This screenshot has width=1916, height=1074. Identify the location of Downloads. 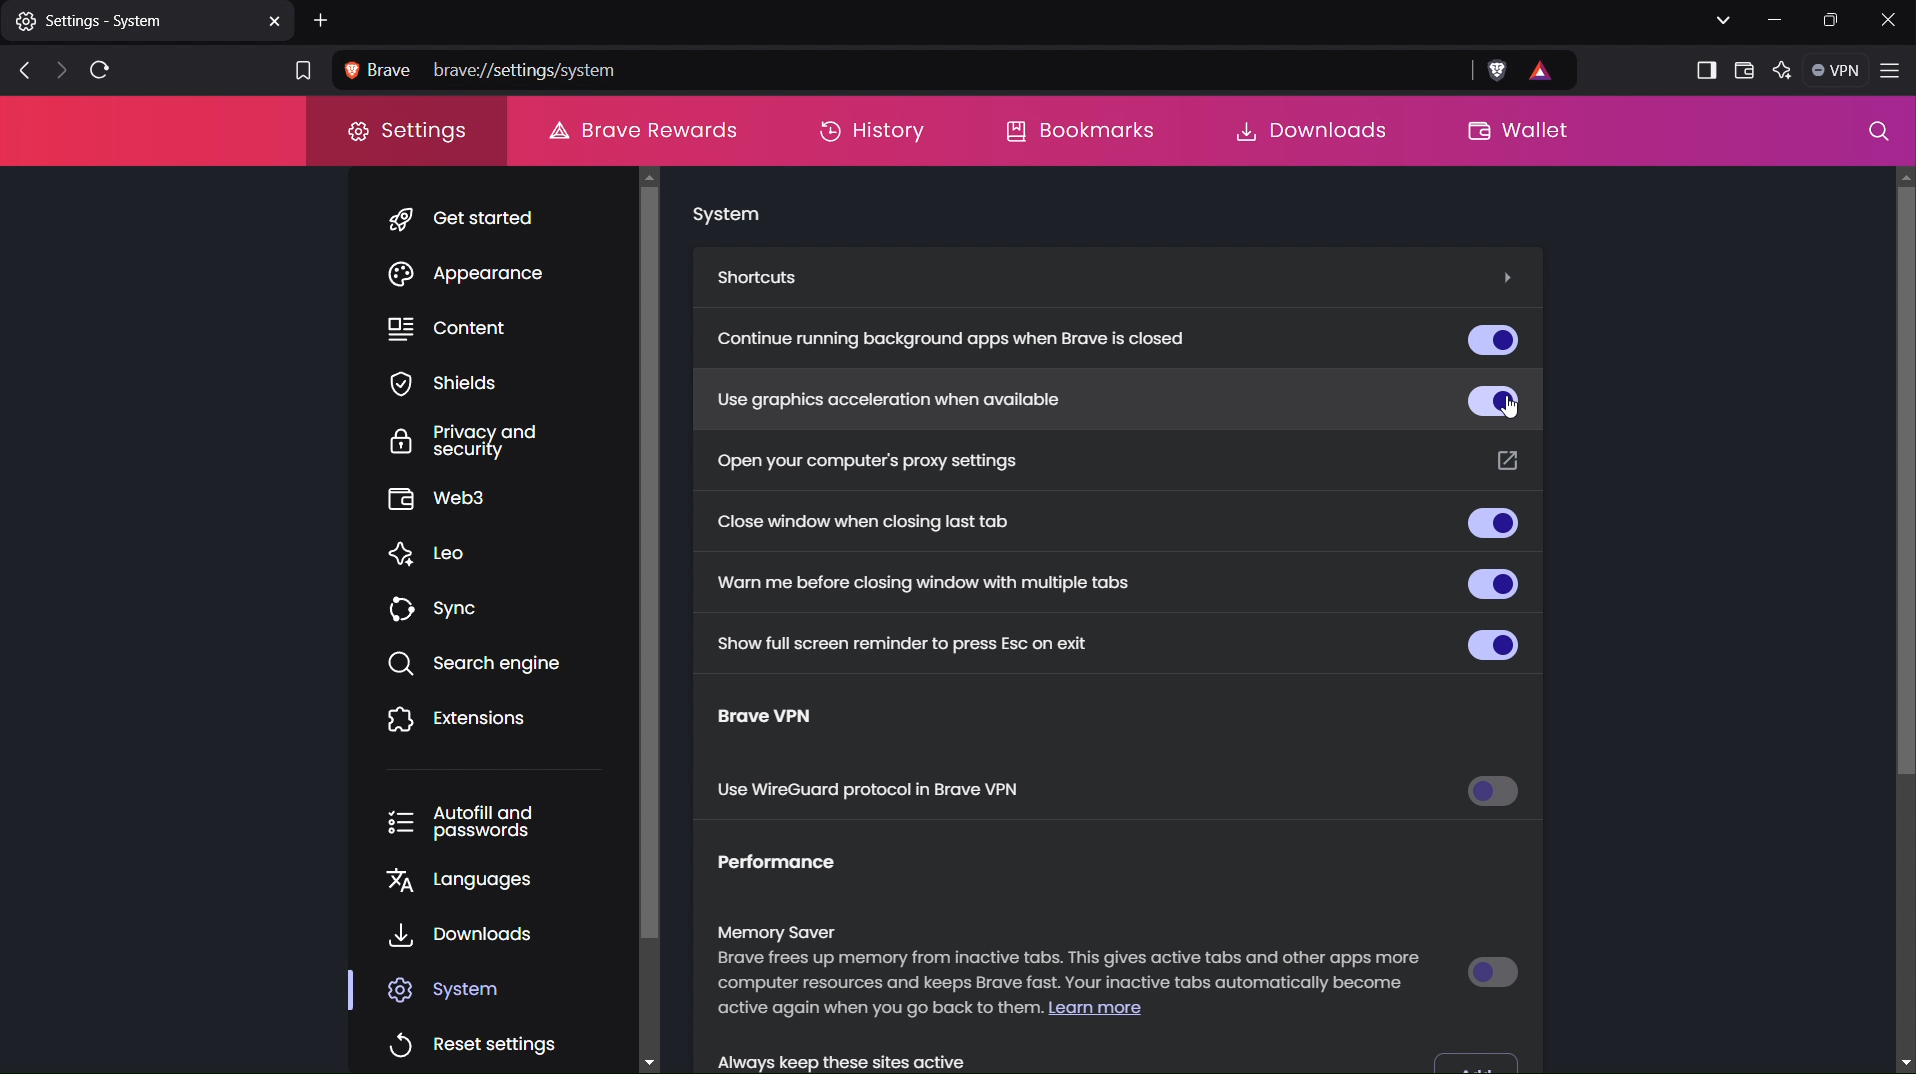
(1307, 130).